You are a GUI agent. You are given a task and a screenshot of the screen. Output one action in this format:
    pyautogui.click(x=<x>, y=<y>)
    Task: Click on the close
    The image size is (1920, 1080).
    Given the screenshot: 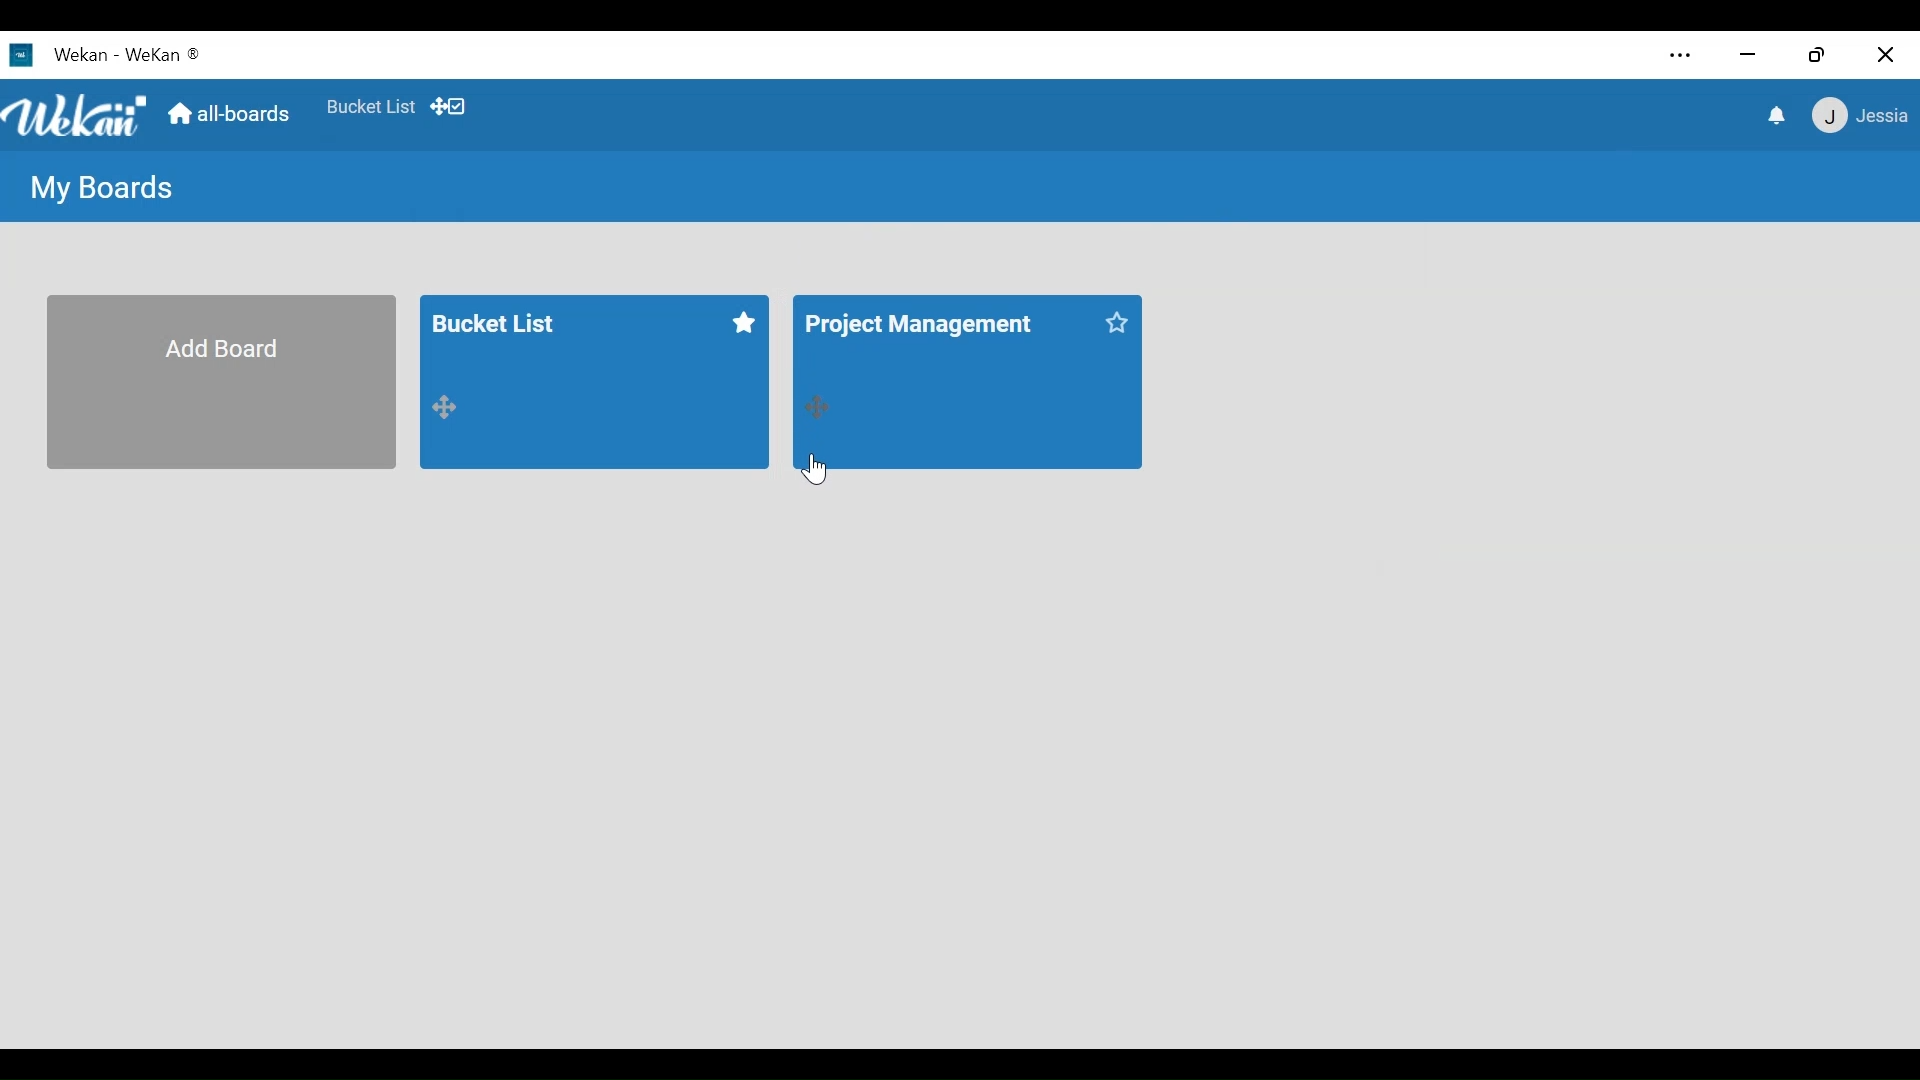 What is the action you would take?
    pyautogui.click(x=1885, y=55)
    